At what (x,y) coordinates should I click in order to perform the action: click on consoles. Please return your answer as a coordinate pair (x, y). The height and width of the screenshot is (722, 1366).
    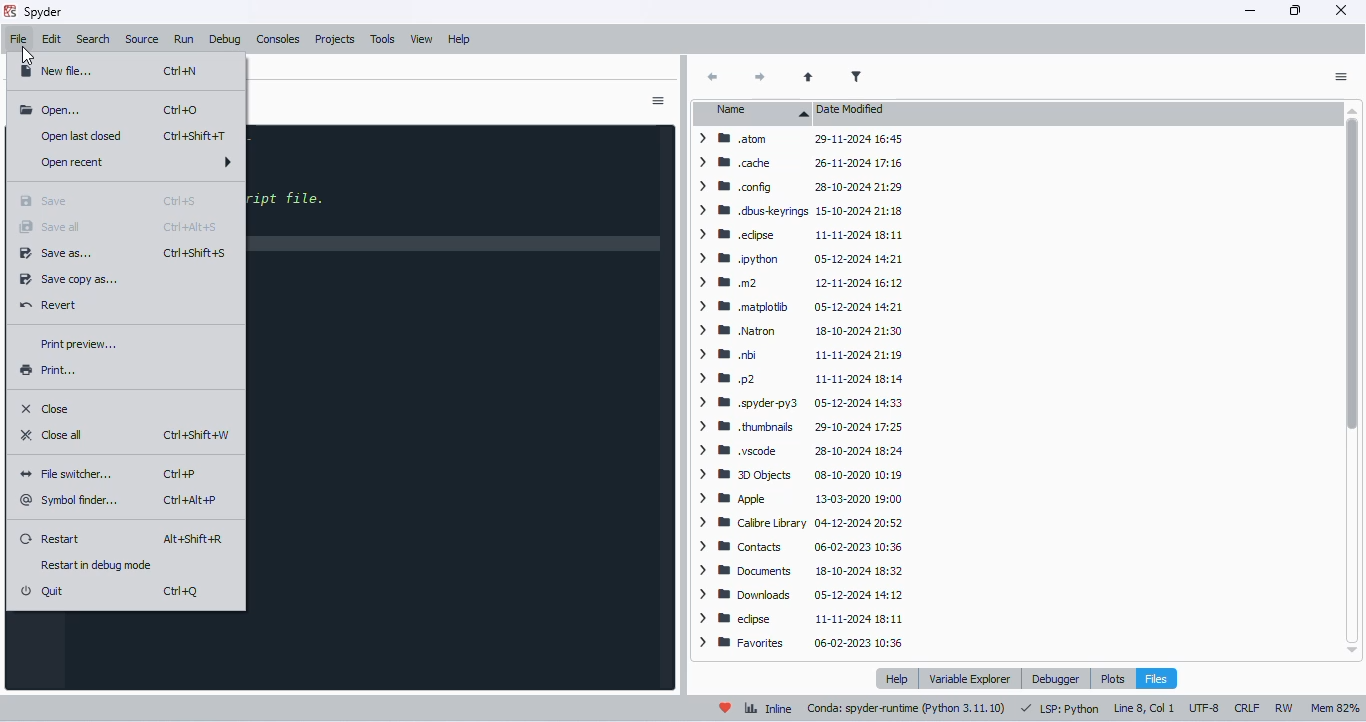
    Looking at the image, I should click on (277, 40).